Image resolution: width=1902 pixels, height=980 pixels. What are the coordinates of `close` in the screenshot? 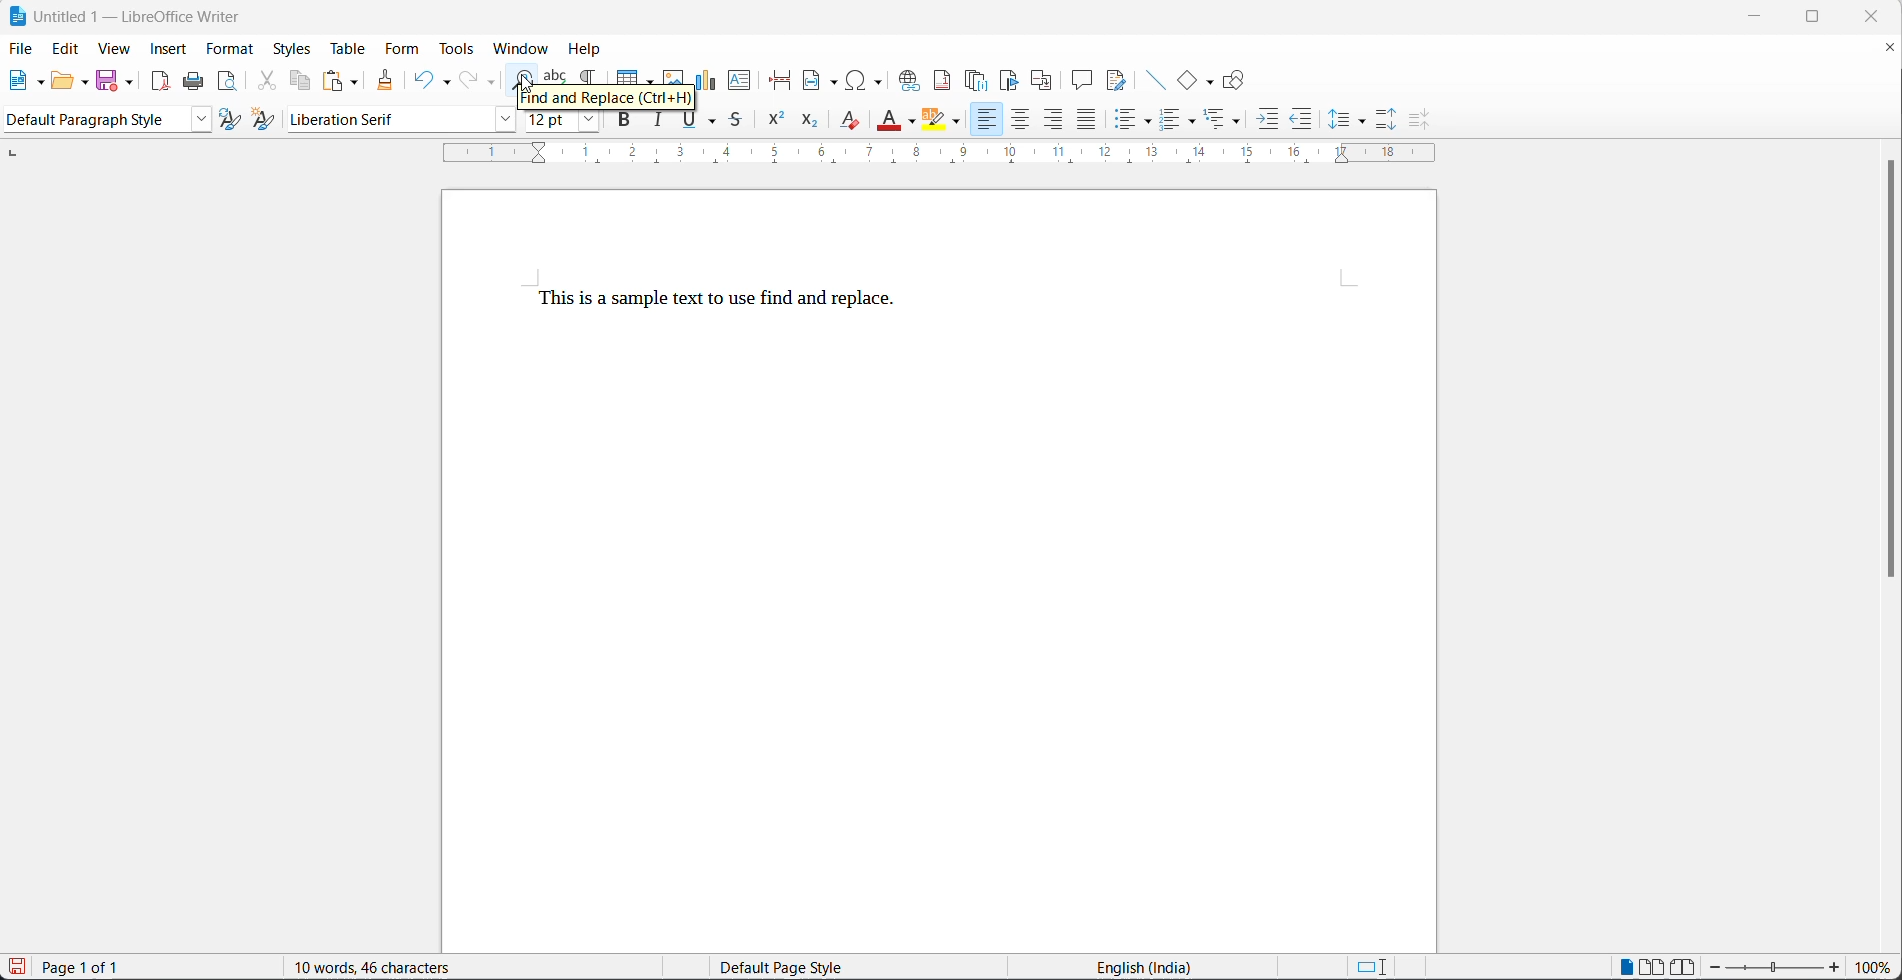 It's located at (1878, 16).